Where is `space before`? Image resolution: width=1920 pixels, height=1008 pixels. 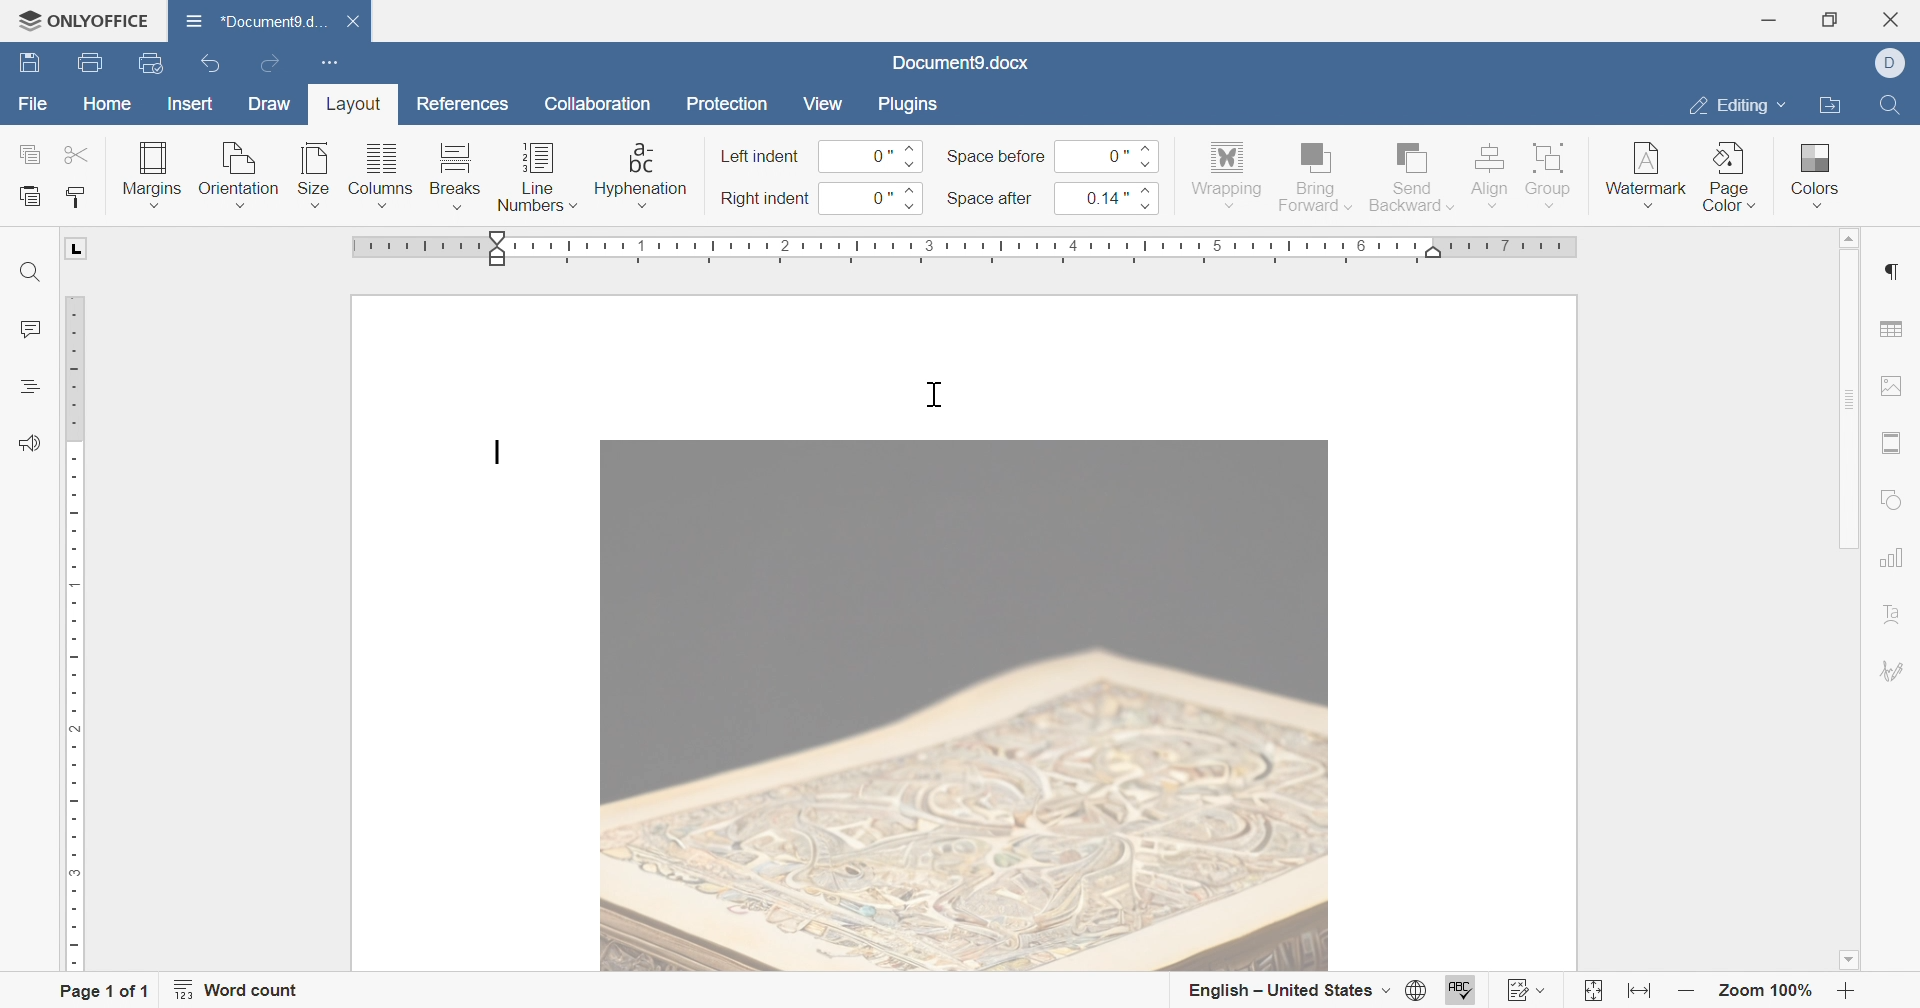
space before is located at coordinates (995, 156).